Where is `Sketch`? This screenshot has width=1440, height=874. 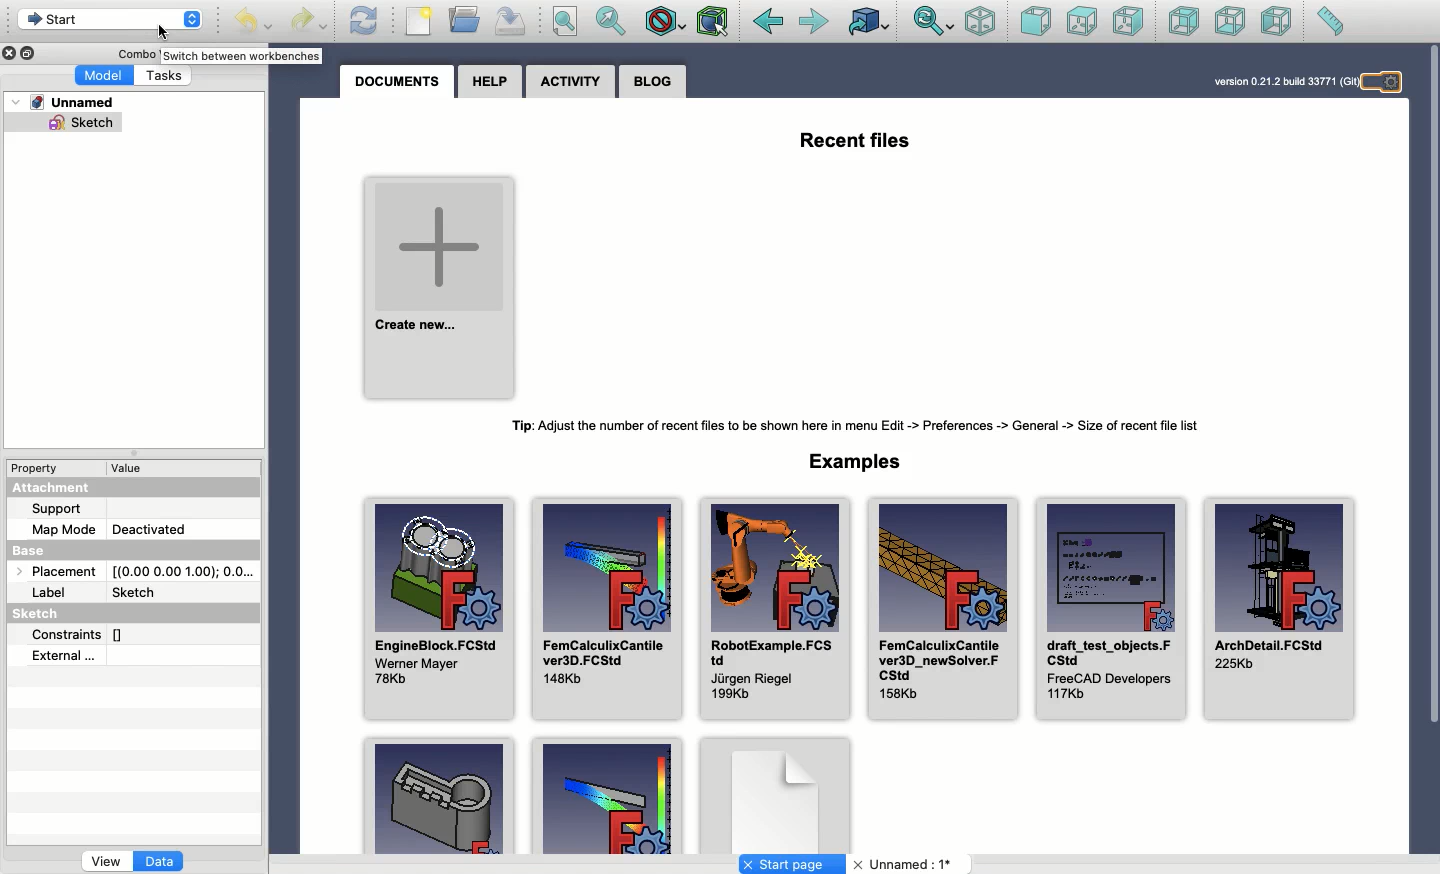
Sketch is located at coordinates (140, 593).